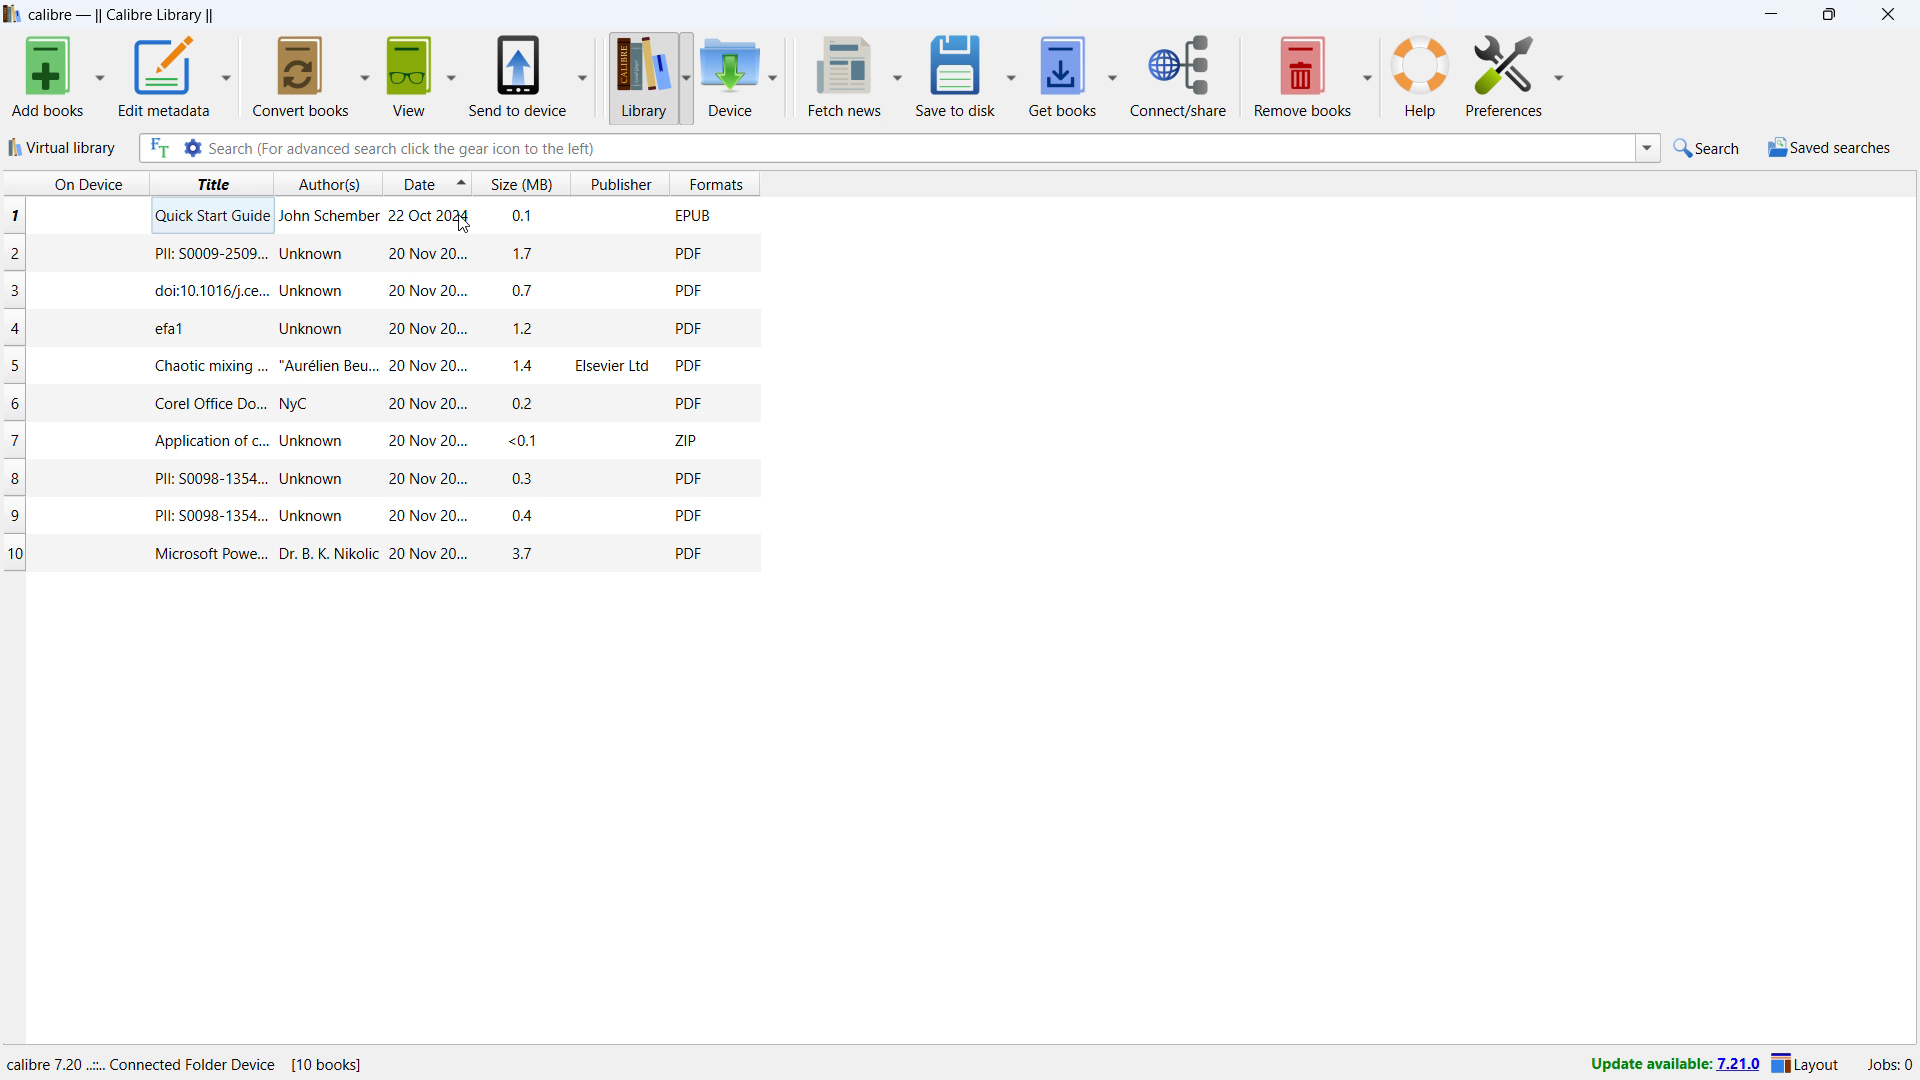  I want to click on device, so click(730, 77).